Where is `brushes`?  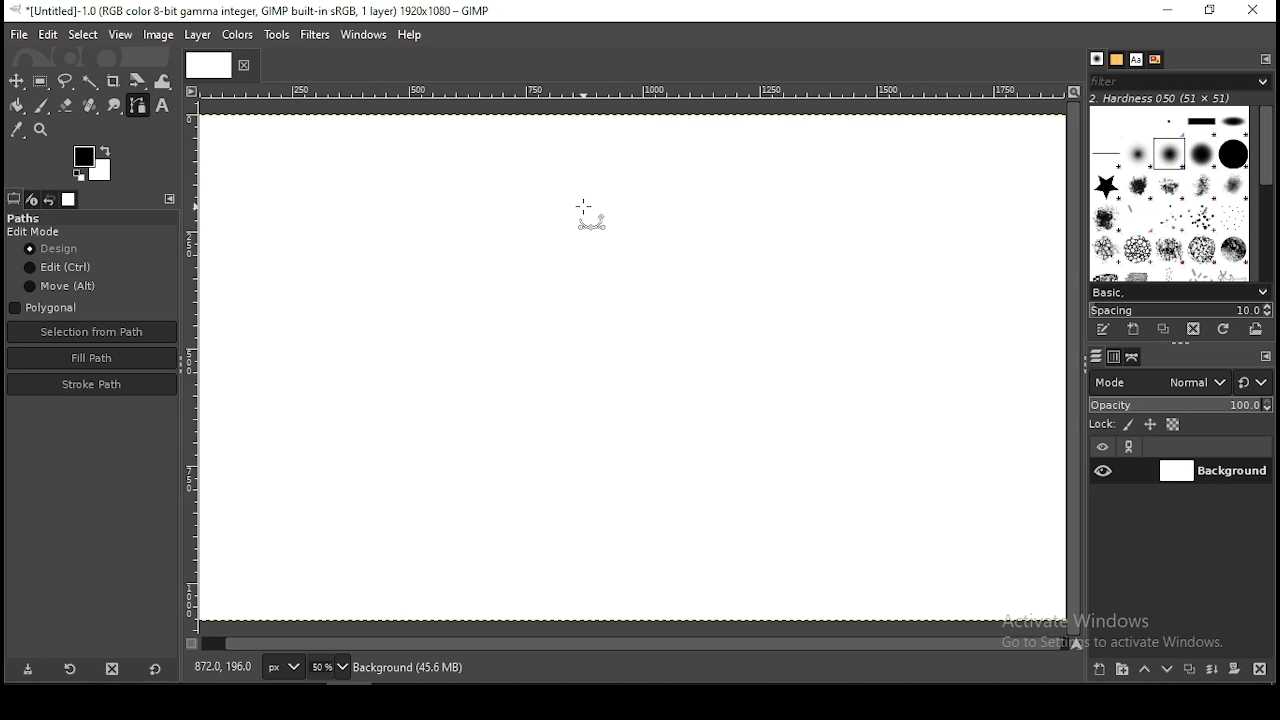
brushes is located at coordinates (1097, 59).